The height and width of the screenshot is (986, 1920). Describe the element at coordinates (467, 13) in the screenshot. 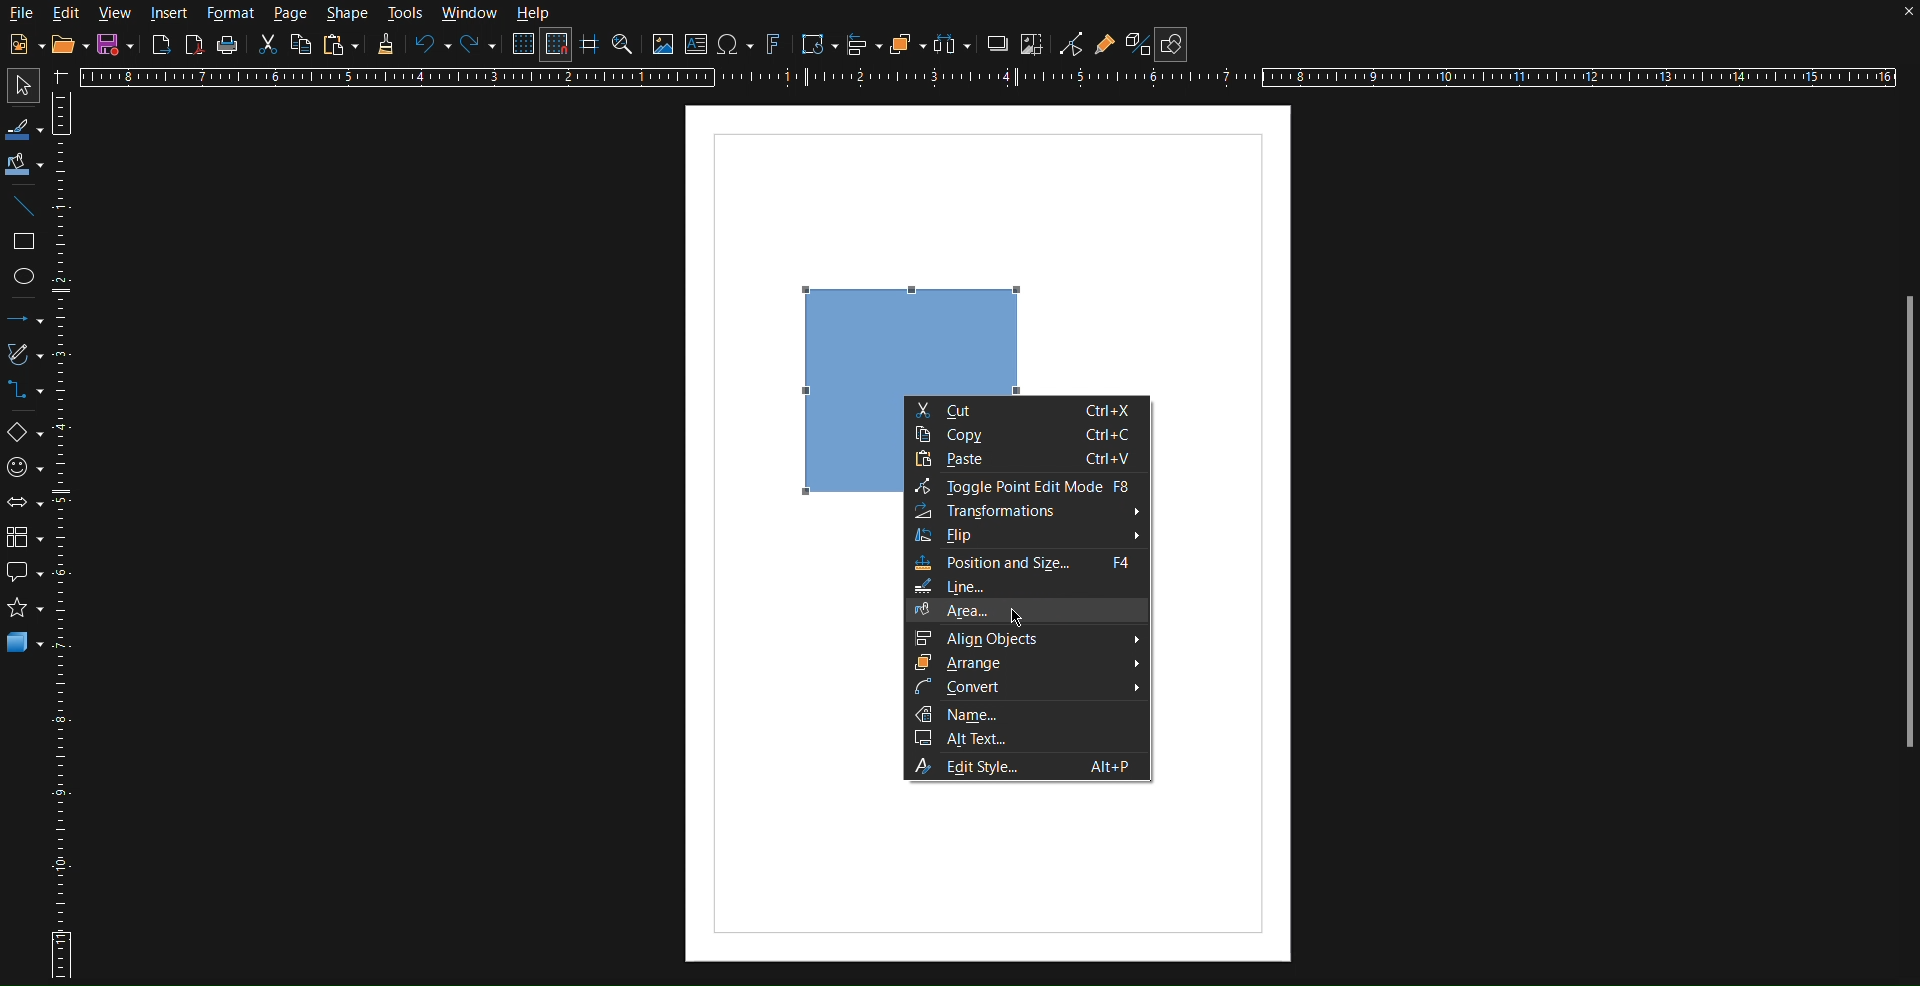

I see `Window` at that location.